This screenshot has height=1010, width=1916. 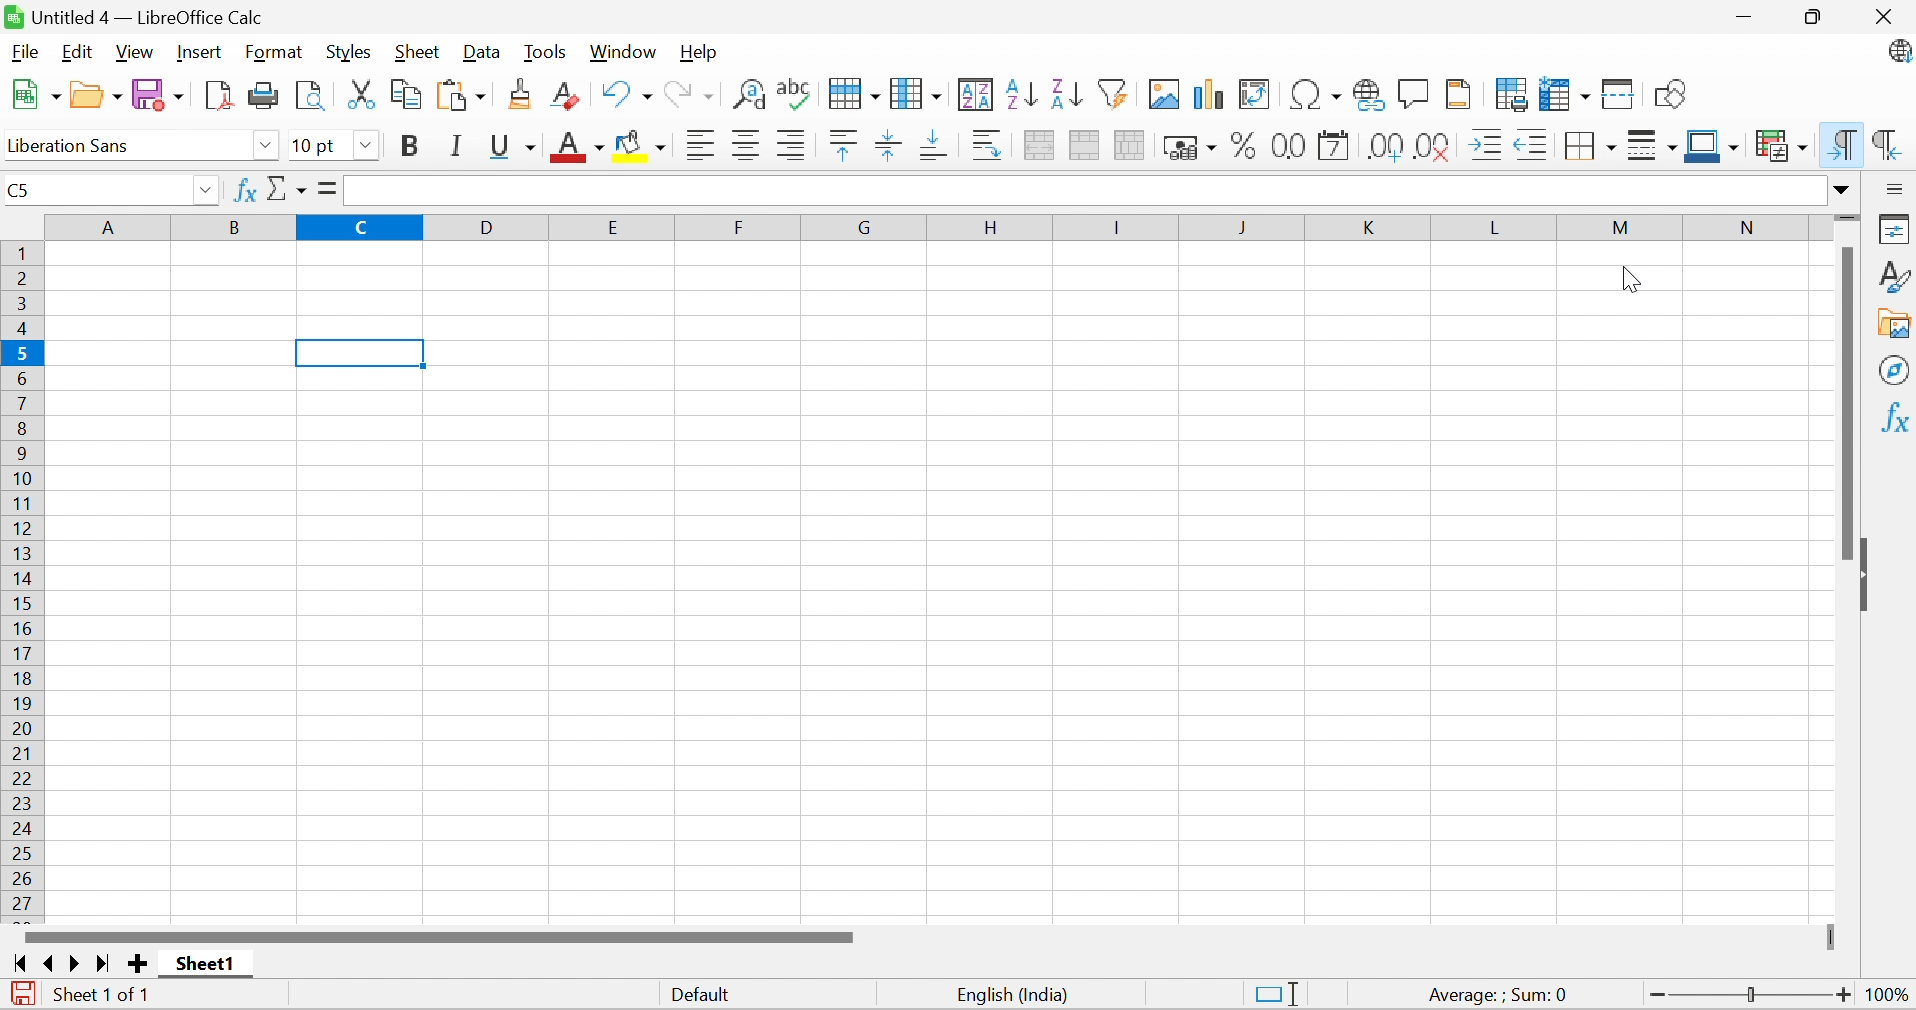 What do you see at coordinates (349, 53) in the screenshot?
I see `Styles` at bounding box center [349, 53].